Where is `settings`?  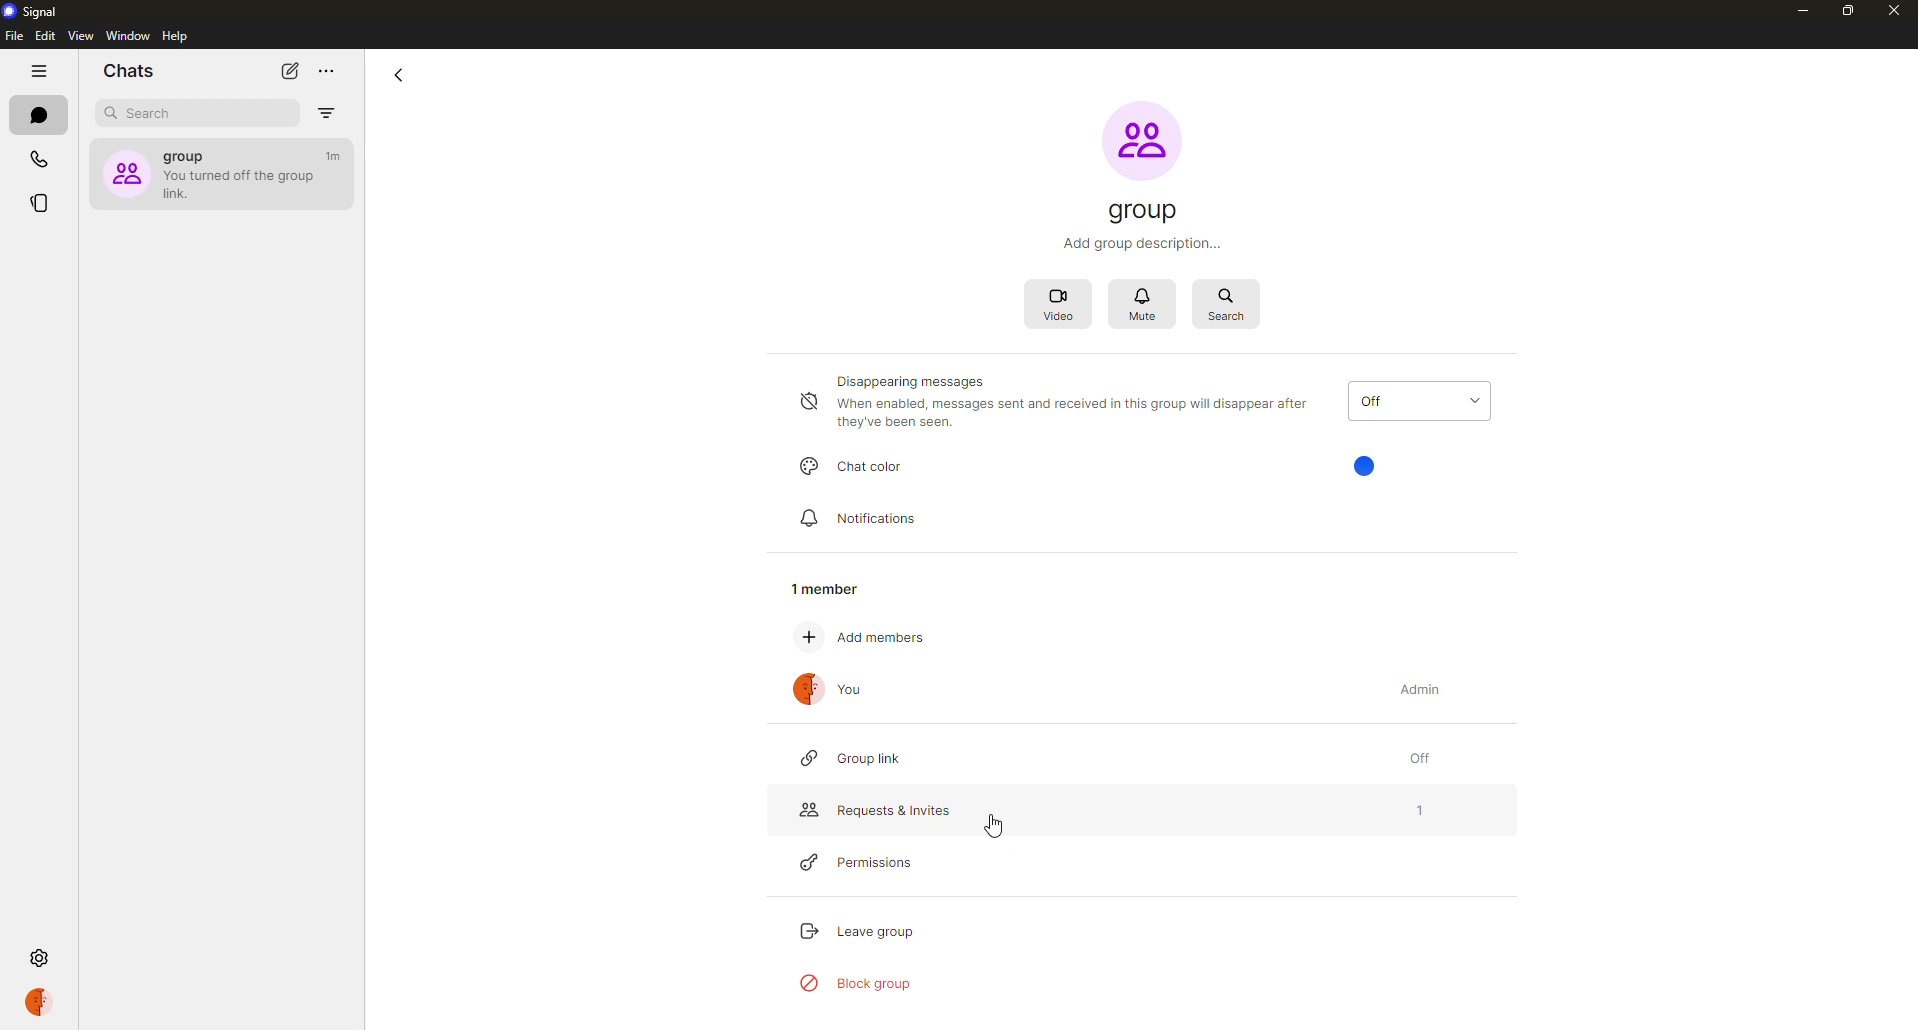
settings is located at coordinates (38, 956).